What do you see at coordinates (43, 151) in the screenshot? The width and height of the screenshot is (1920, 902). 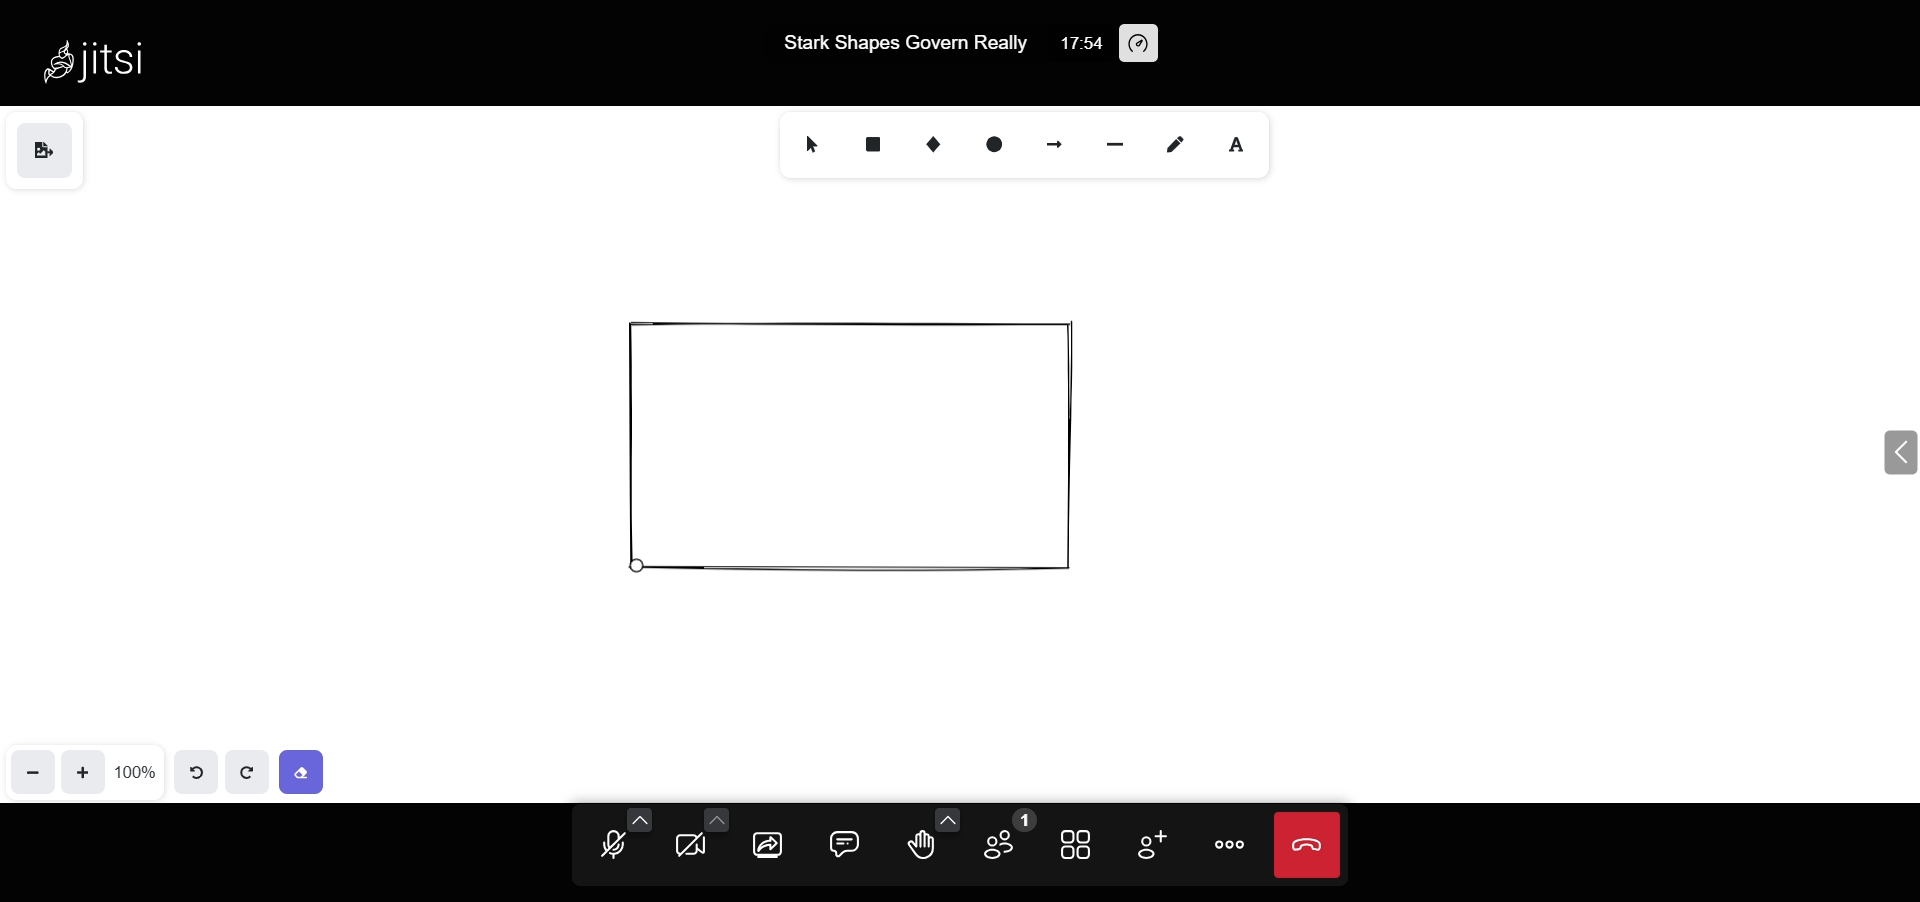 I see `save as image` at bounding box center [43, 151].